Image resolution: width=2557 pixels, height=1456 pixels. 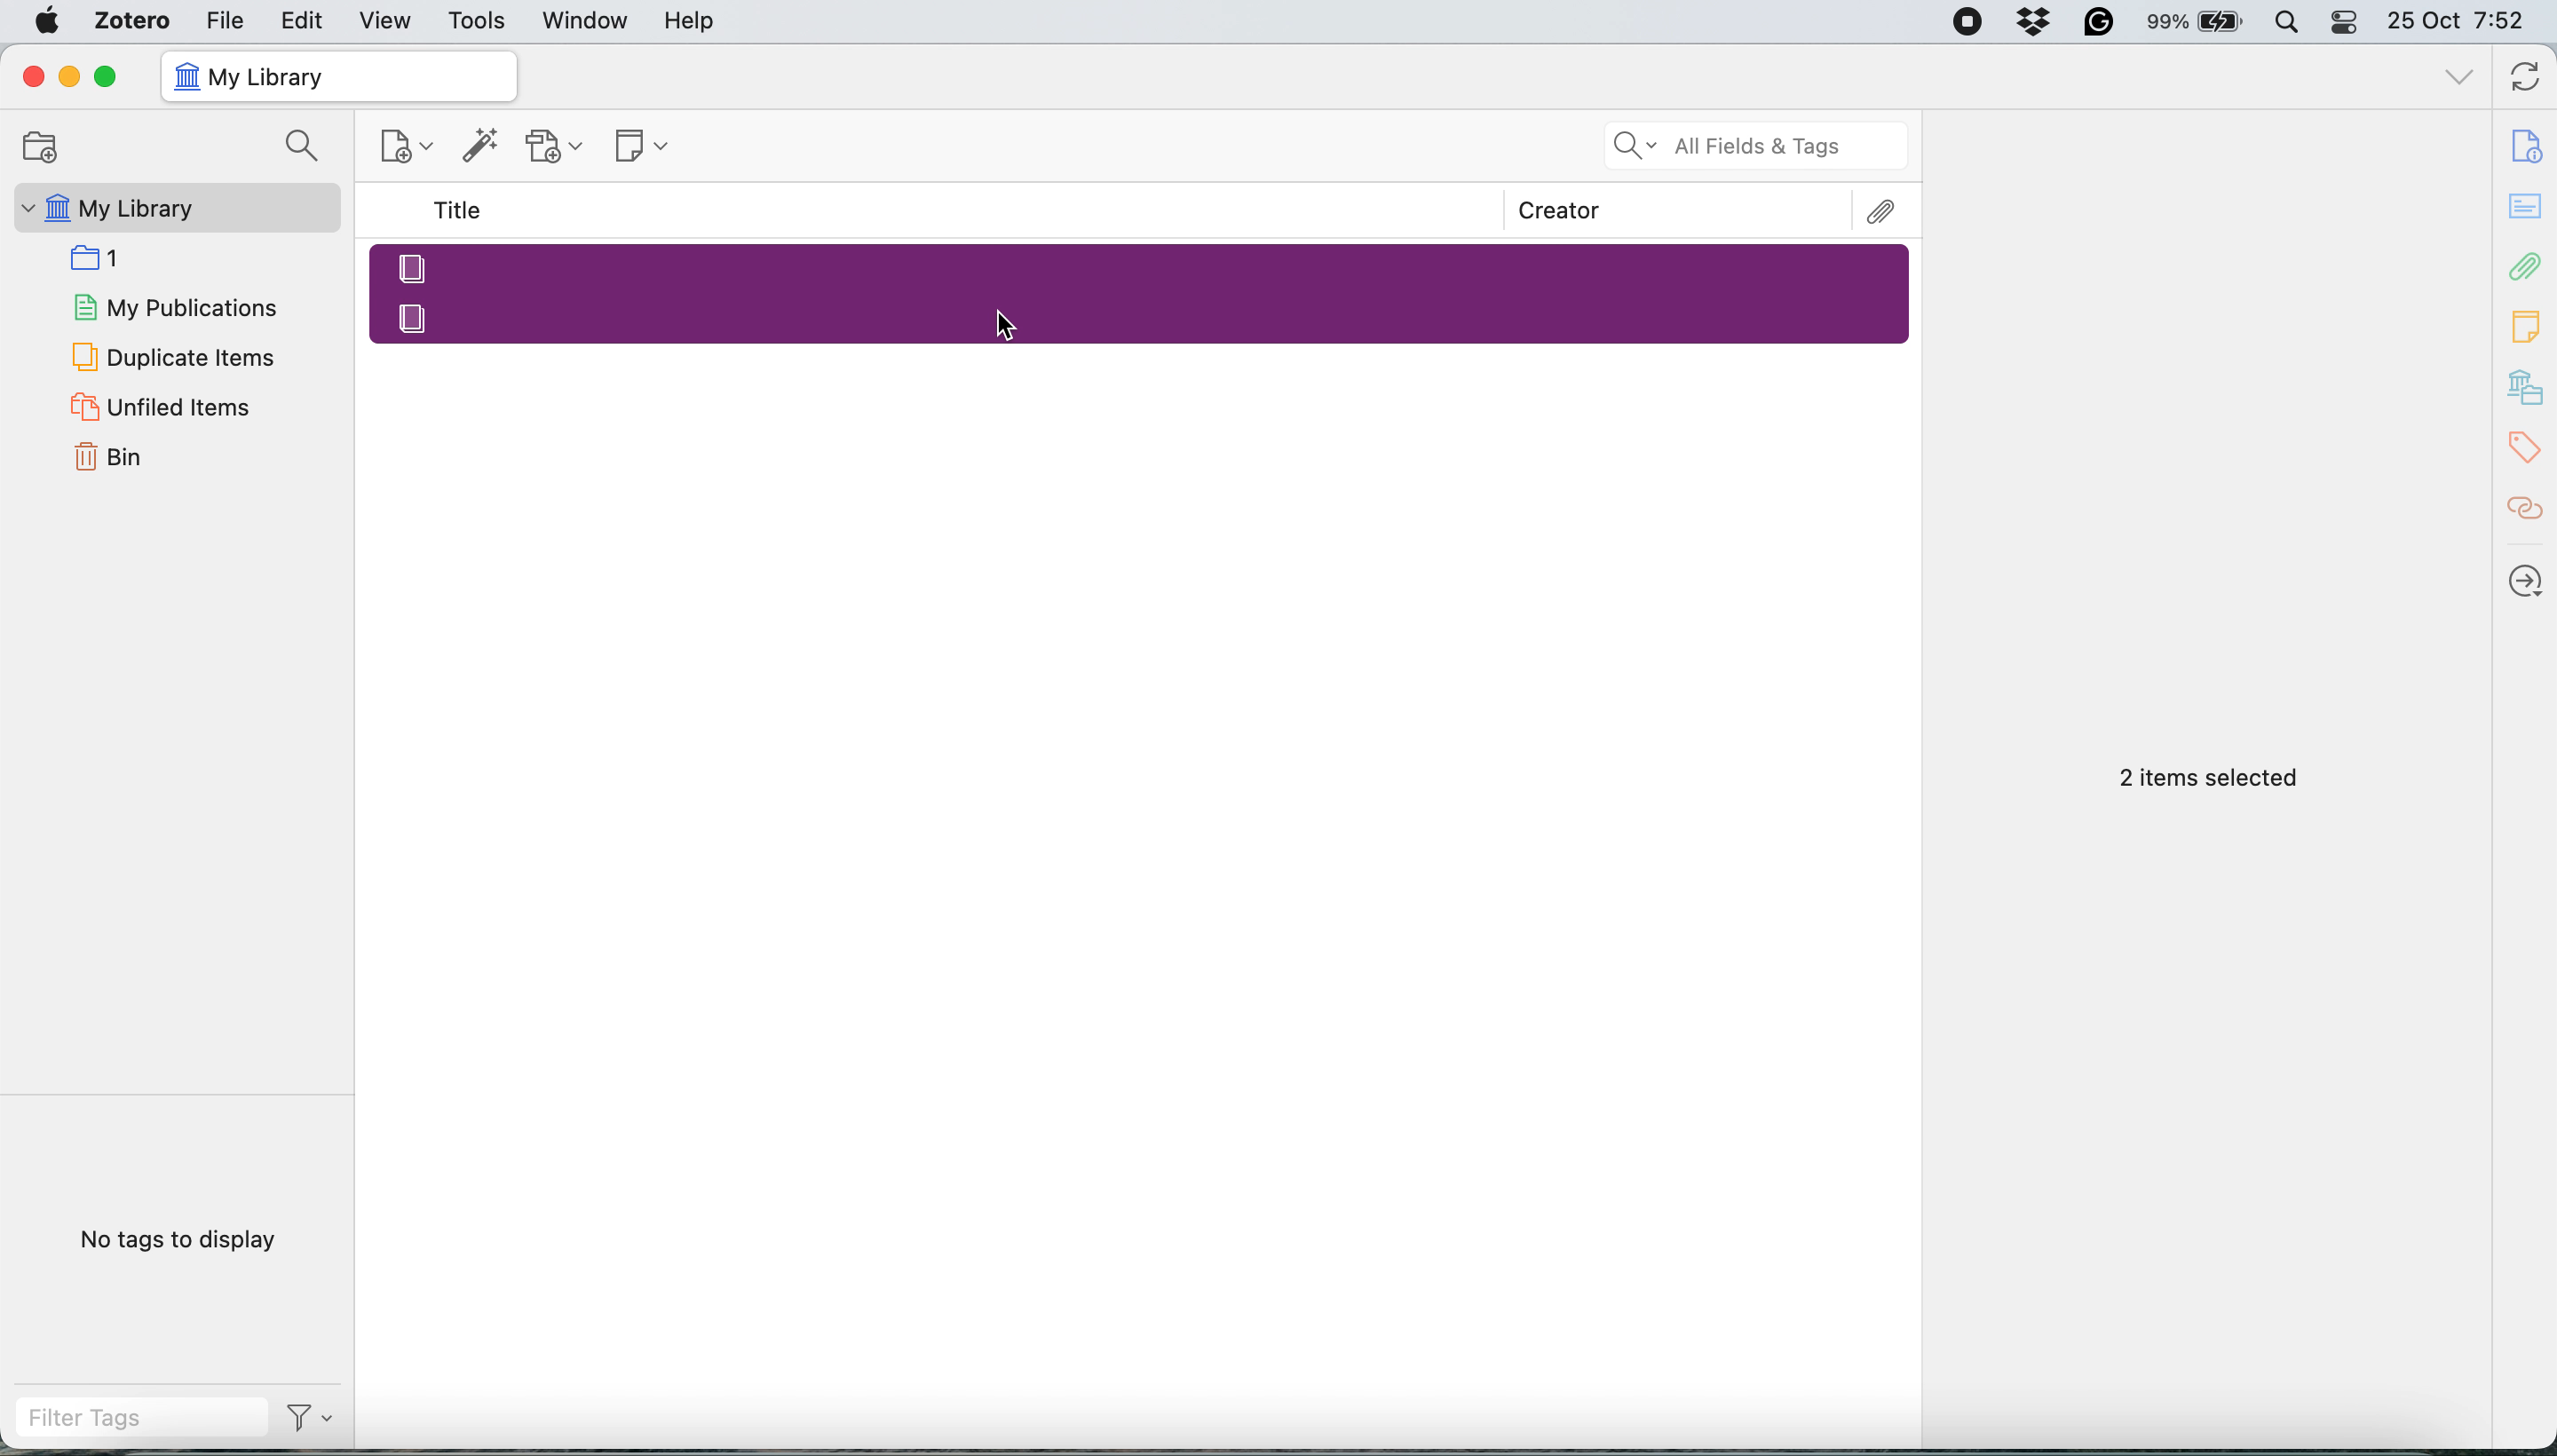 I want to click on Blank Entry 2 Selected, so click(x=1143, y=317).